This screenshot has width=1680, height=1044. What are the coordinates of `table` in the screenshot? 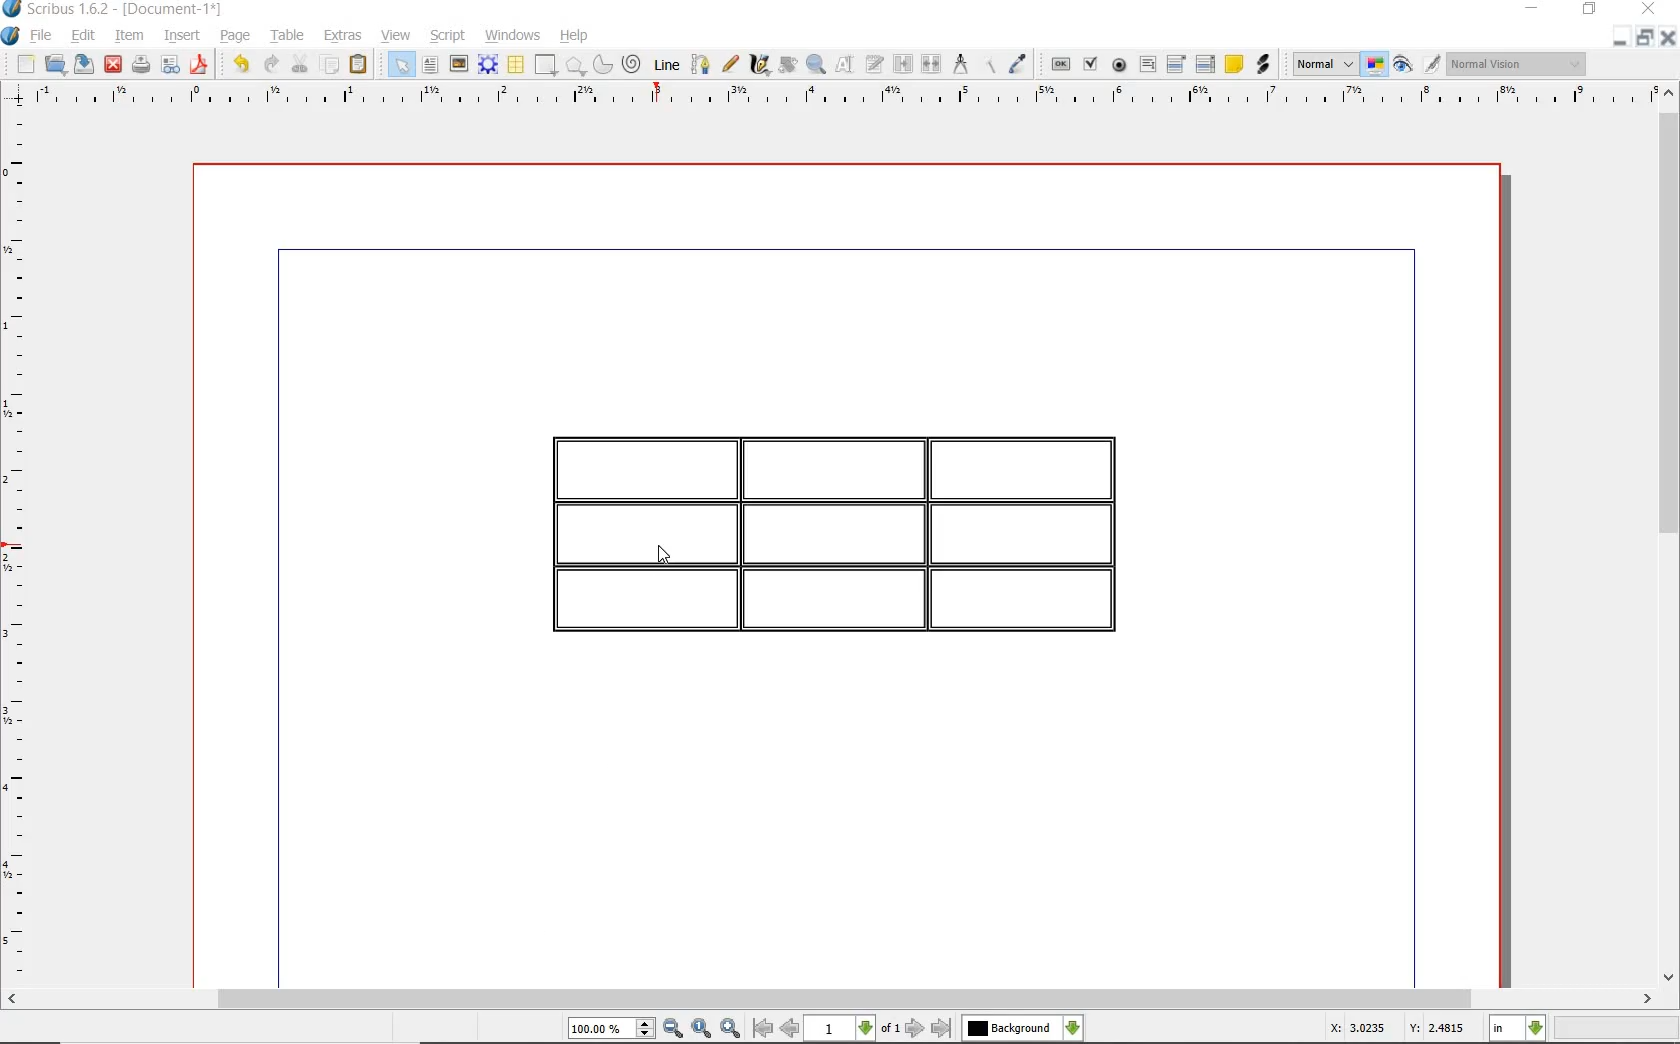 It's located at (866, 532).